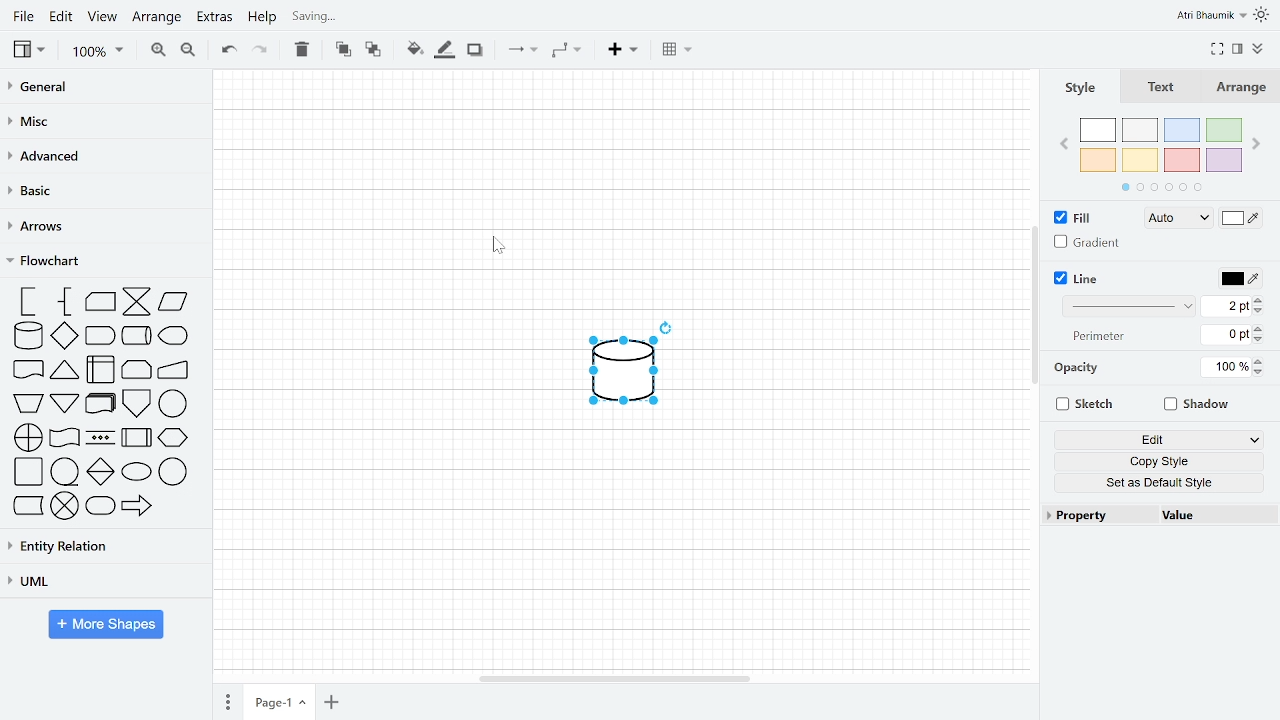  Describe the element at coordinates (214, 20) in the screenshot. I see `Extras` at that location.